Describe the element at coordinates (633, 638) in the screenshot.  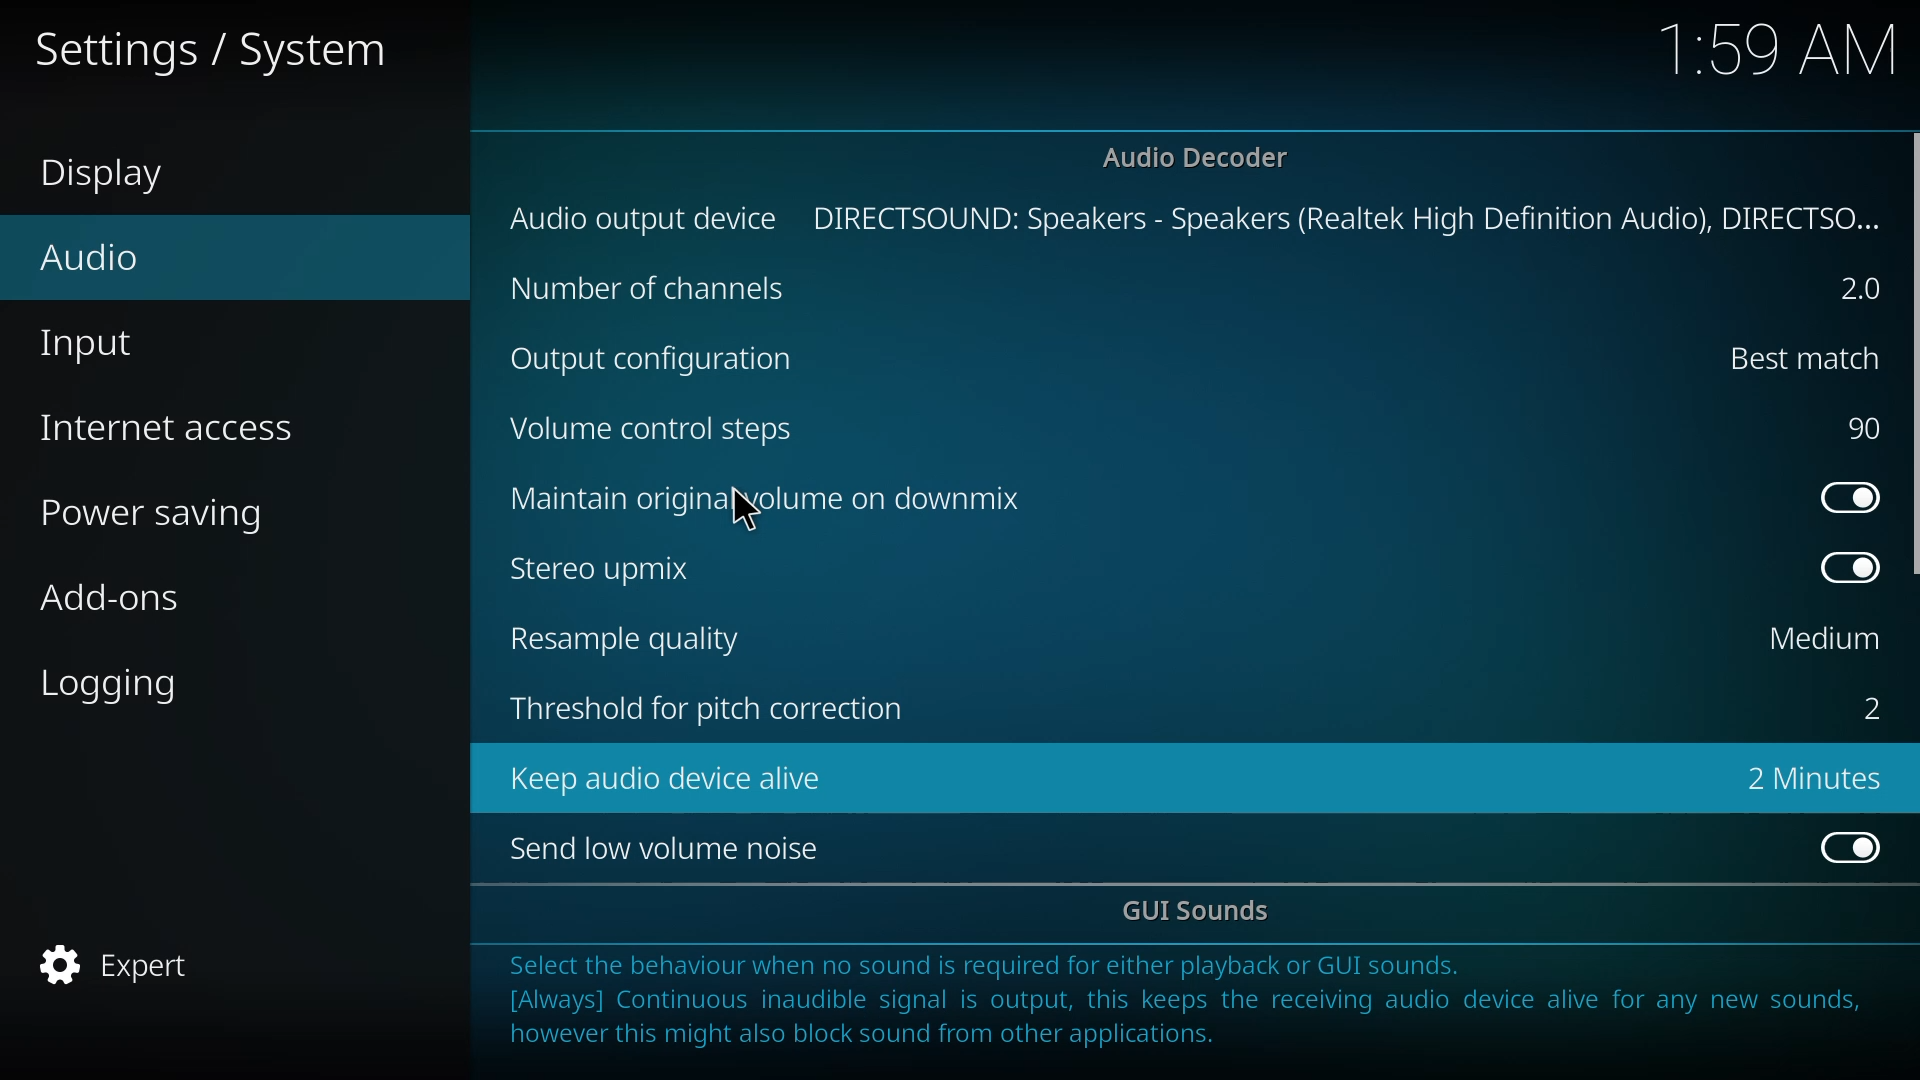
I see `resample quality` at that location.